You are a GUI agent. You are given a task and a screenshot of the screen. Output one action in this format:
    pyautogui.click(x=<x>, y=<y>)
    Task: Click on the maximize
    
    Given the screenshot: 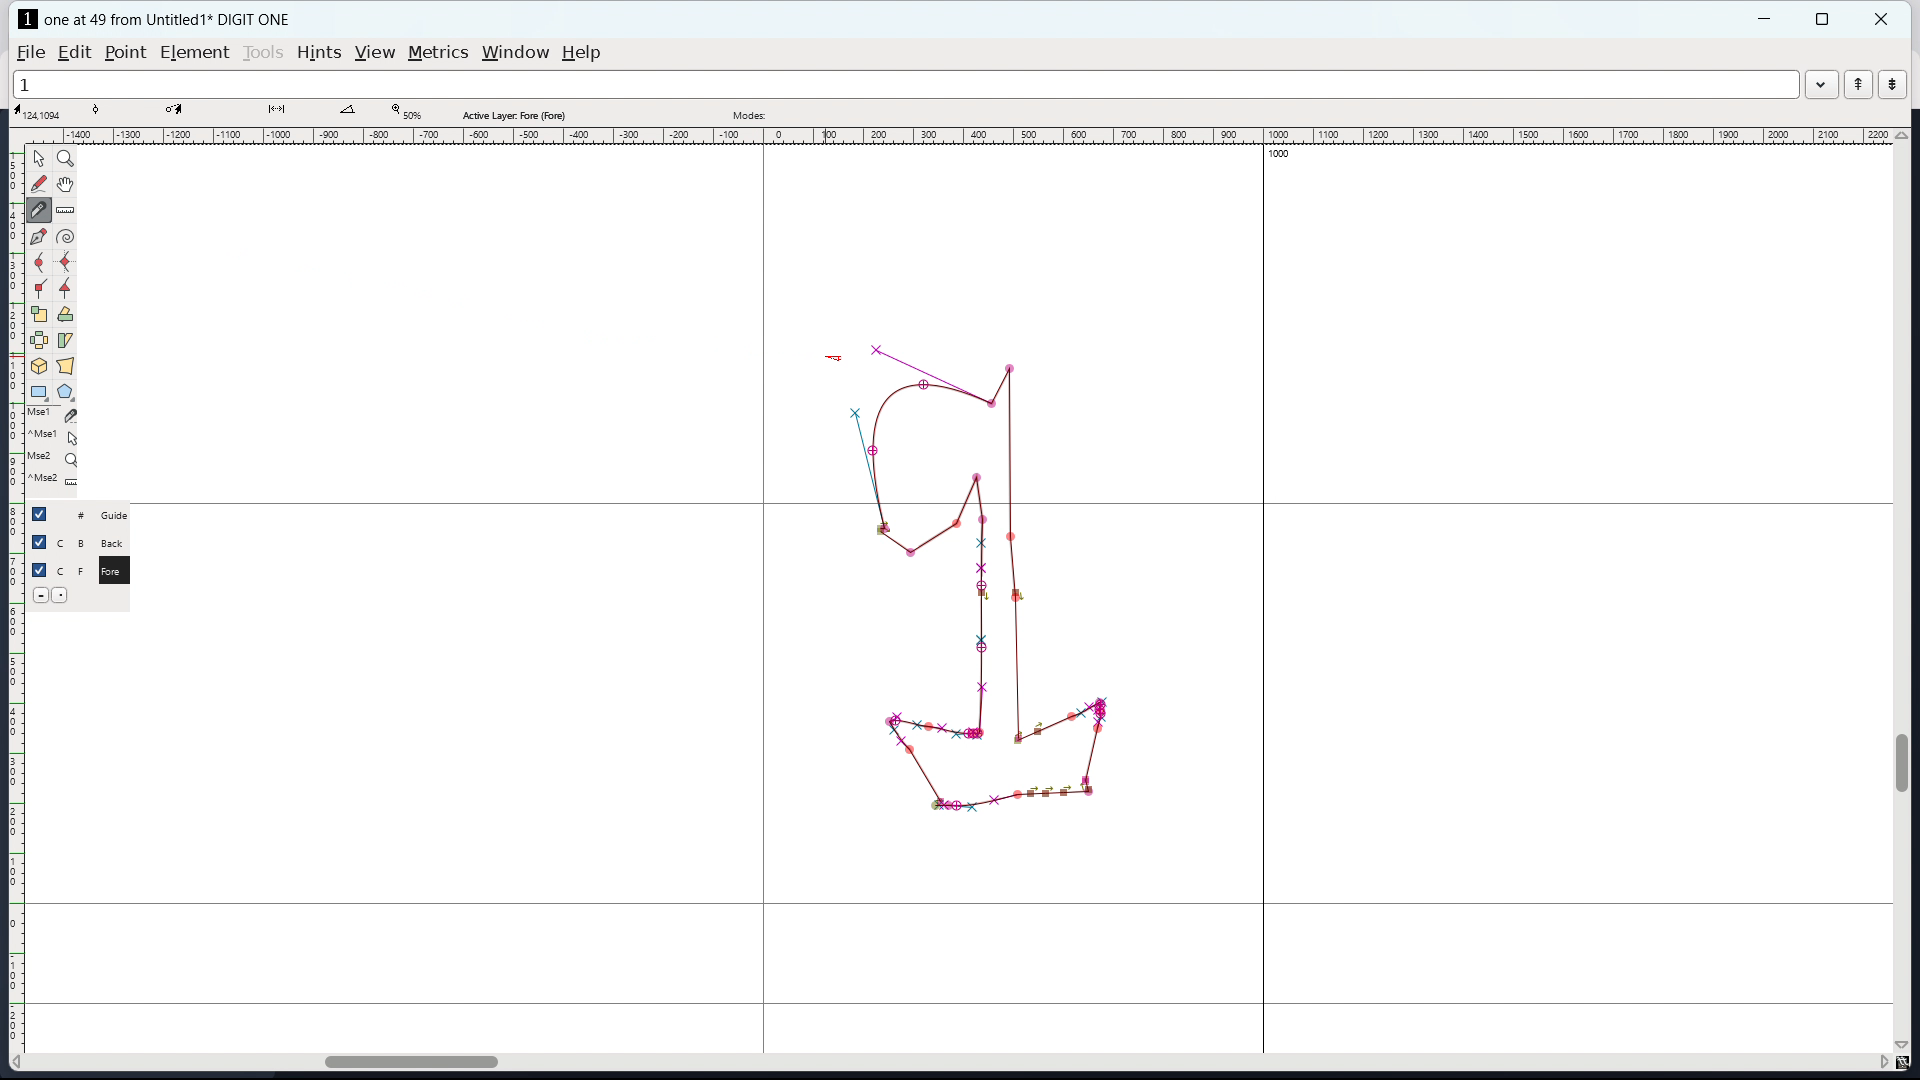 What is the action you would take?
    pyautogui.click(x=1822, y=19)
    